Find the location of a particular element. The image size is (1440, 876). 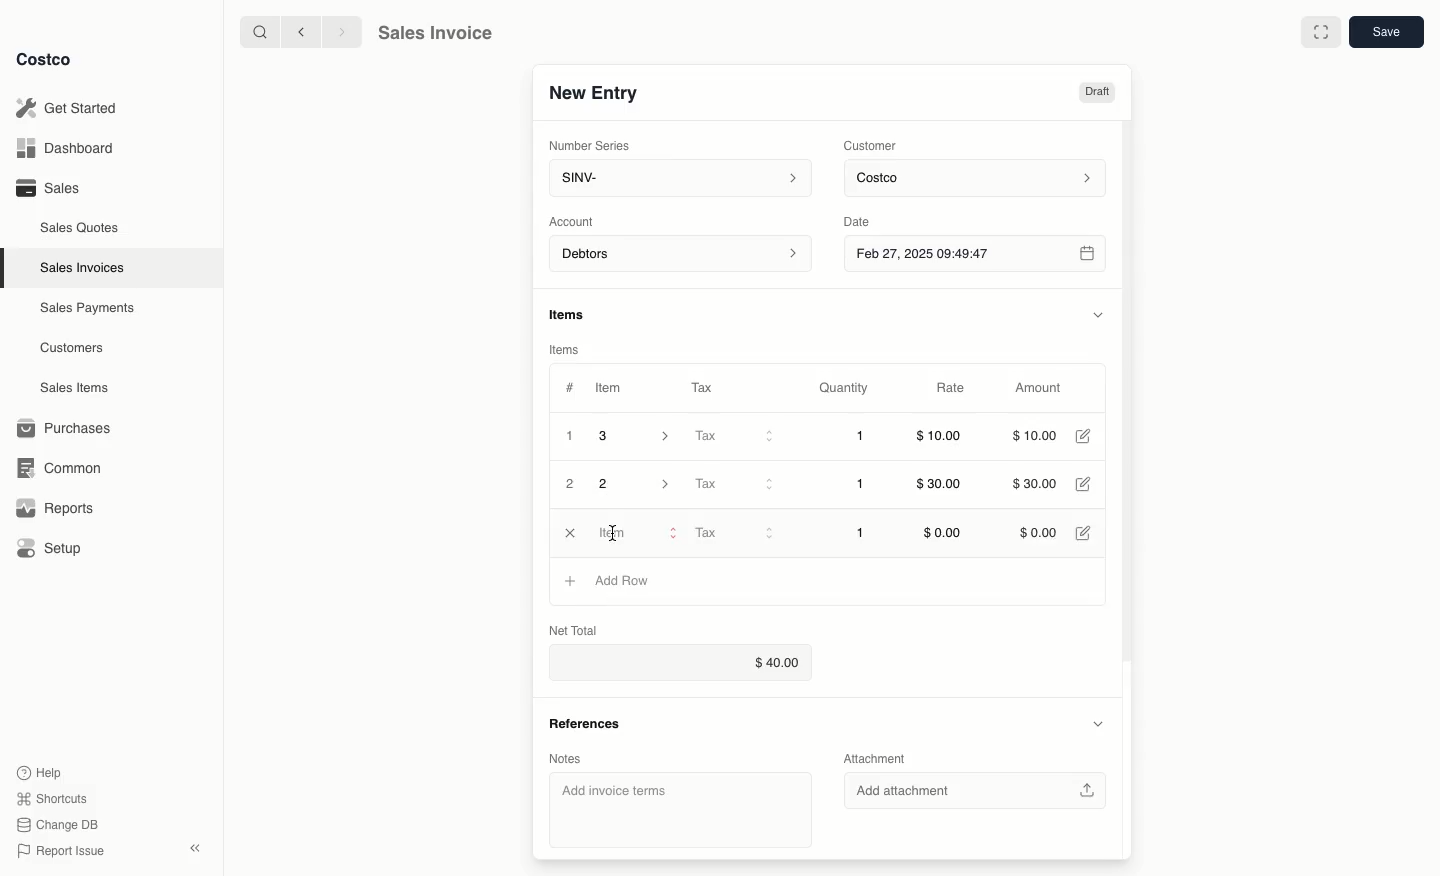

Sales Invoice is located at coordinates (434, 33).